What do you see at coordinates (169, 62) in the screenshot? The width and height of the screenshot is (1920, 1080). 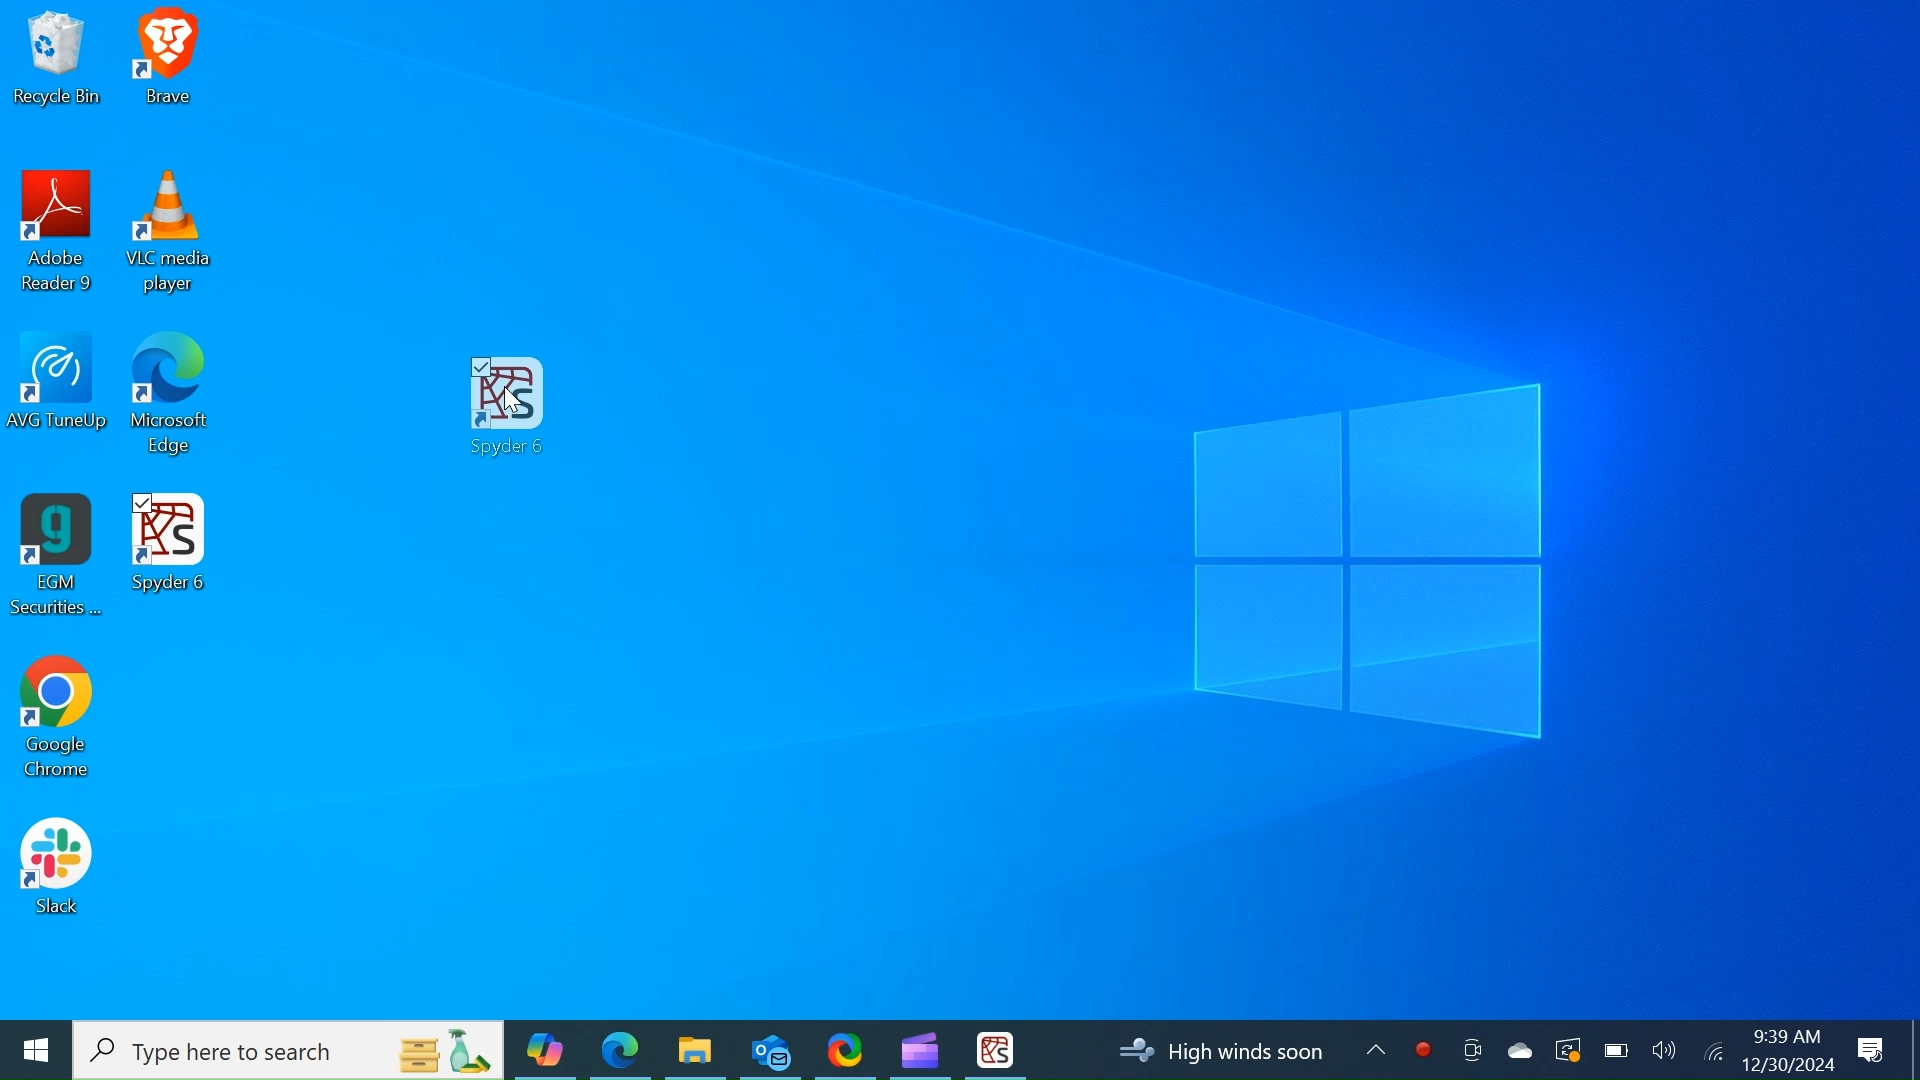 I see `Brave Desktop Icon` at bounding box center [169, 62].